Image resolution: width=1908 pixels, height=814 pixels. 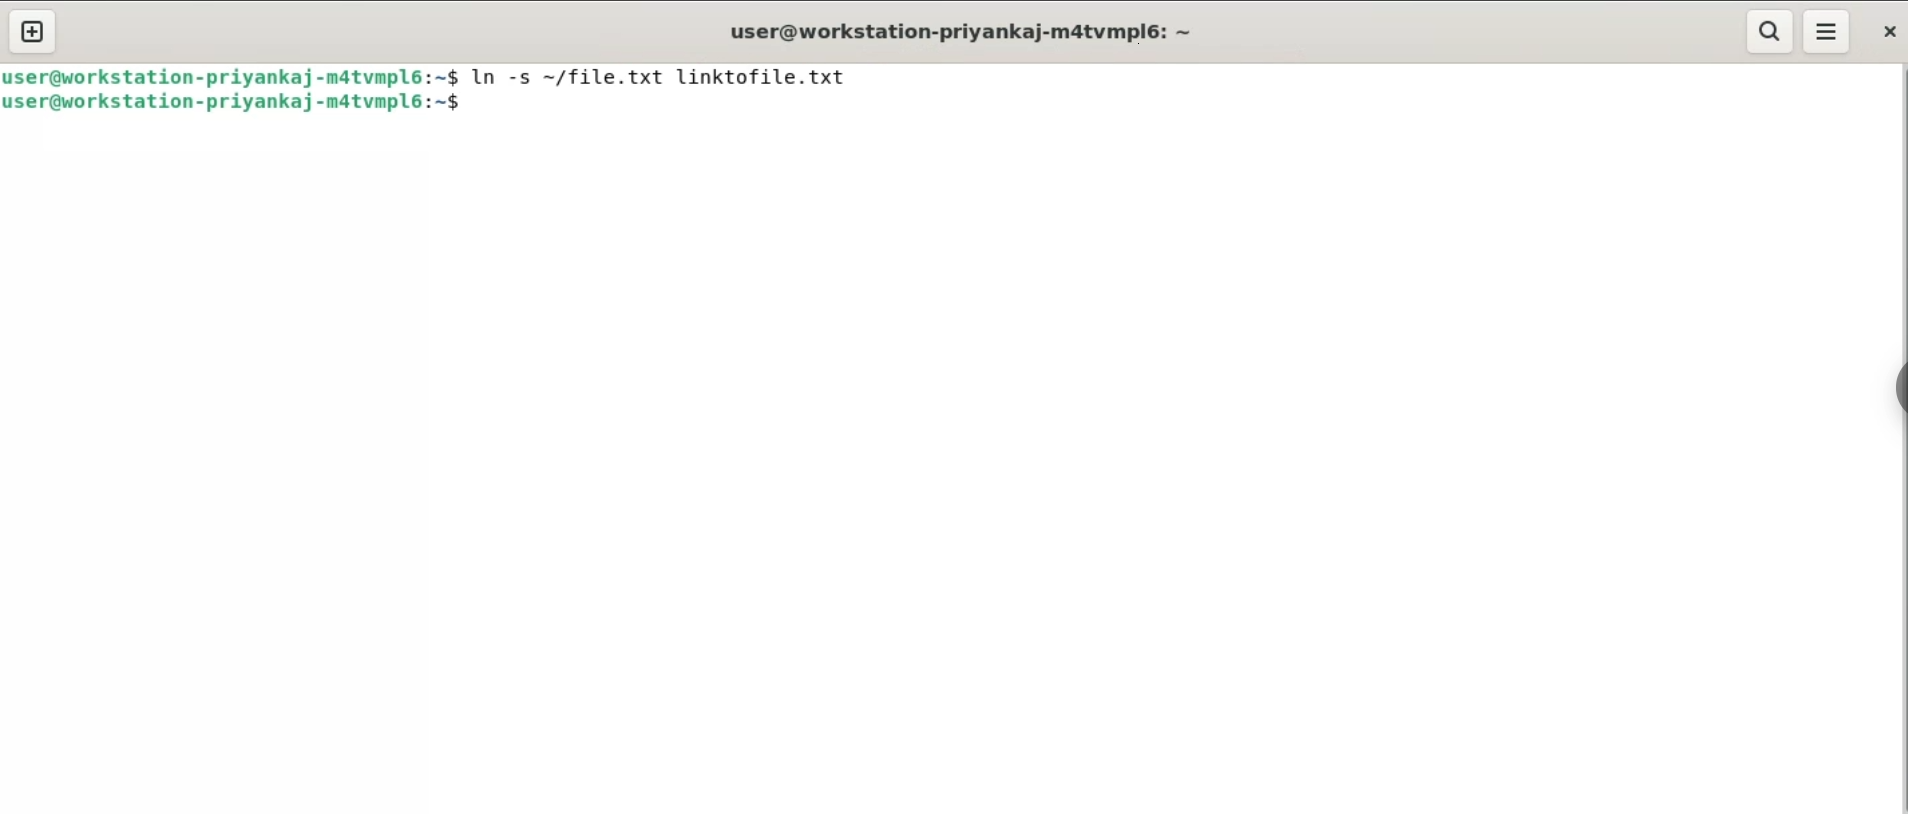 I want to click on menu, so click(x=1828, y=31).